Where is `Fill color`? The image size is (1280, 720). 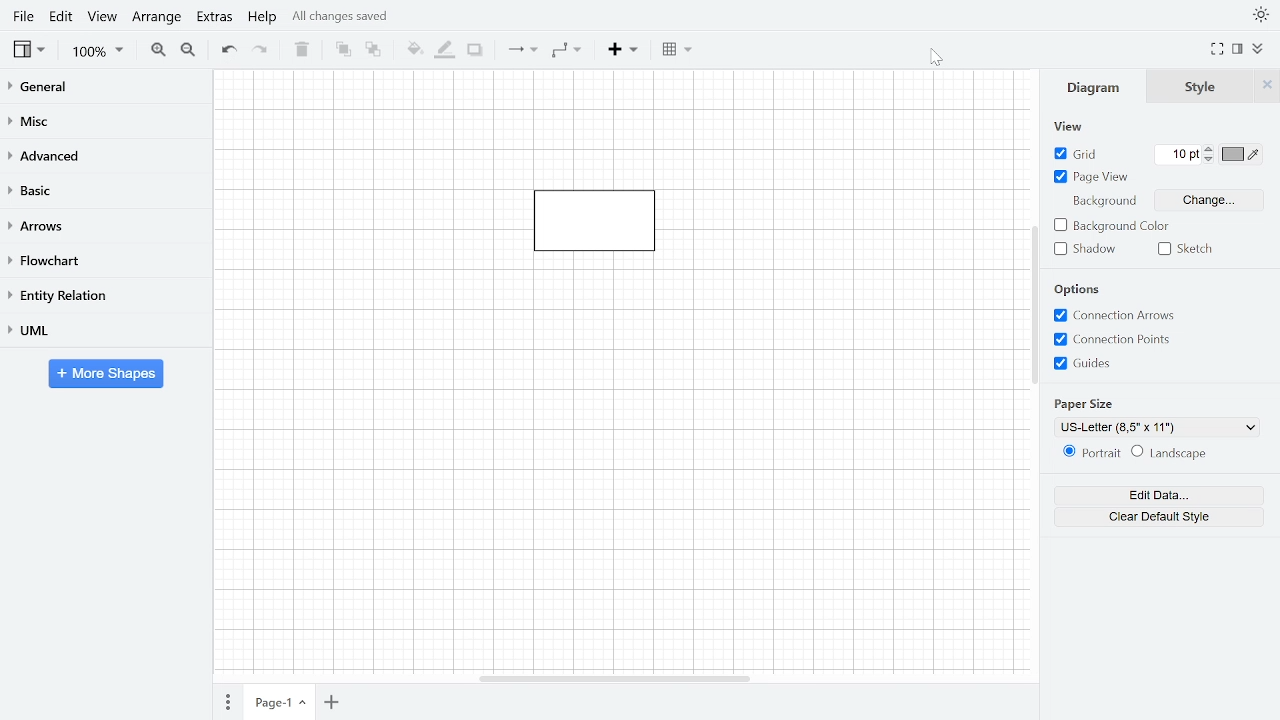
Fill color is located at coordinates (414, 52).